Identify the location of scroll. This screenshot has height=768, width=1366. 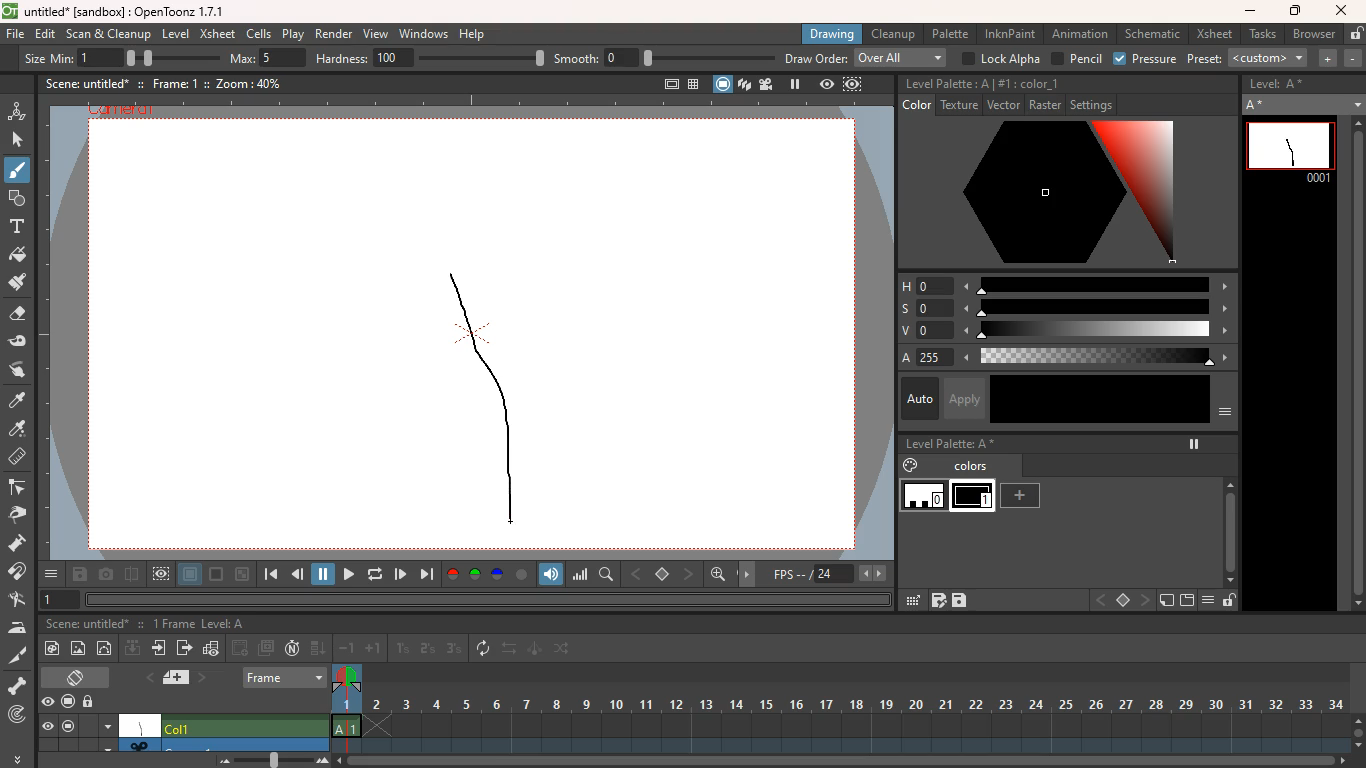
(1225, 523).